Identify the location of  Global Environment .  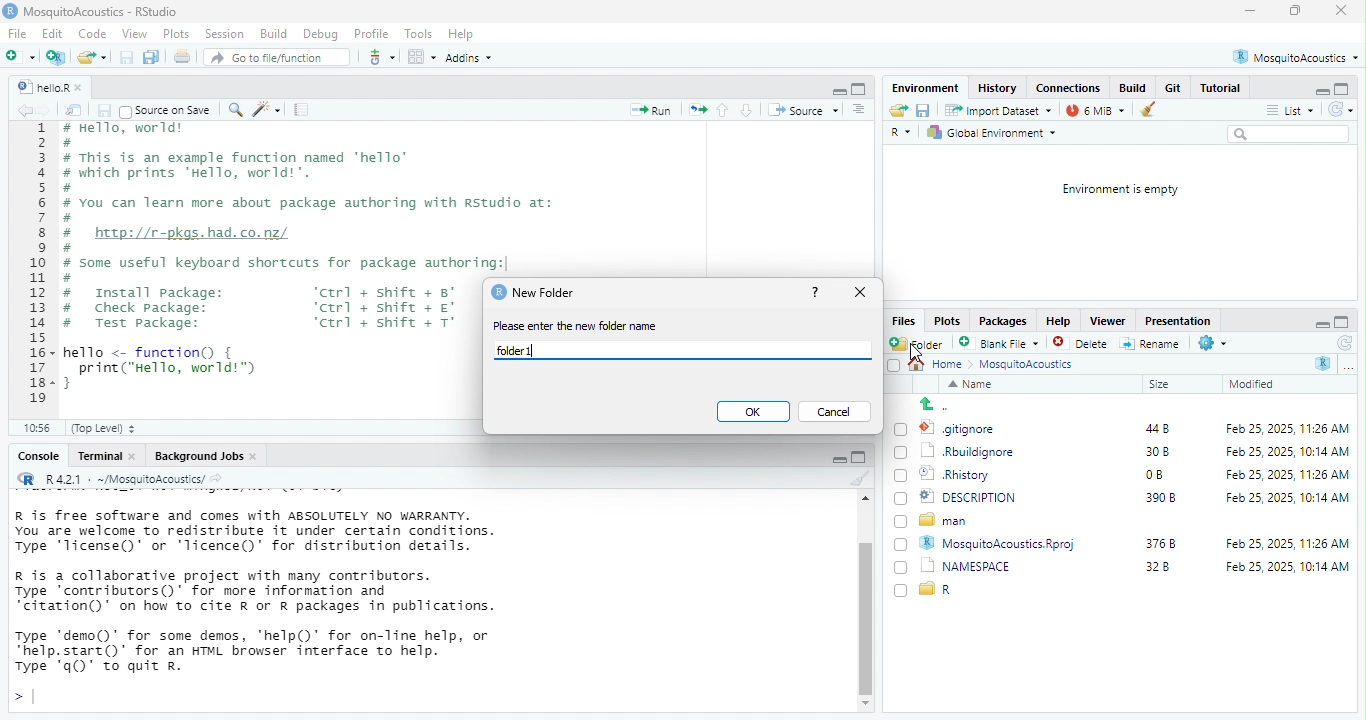
(996, 134).